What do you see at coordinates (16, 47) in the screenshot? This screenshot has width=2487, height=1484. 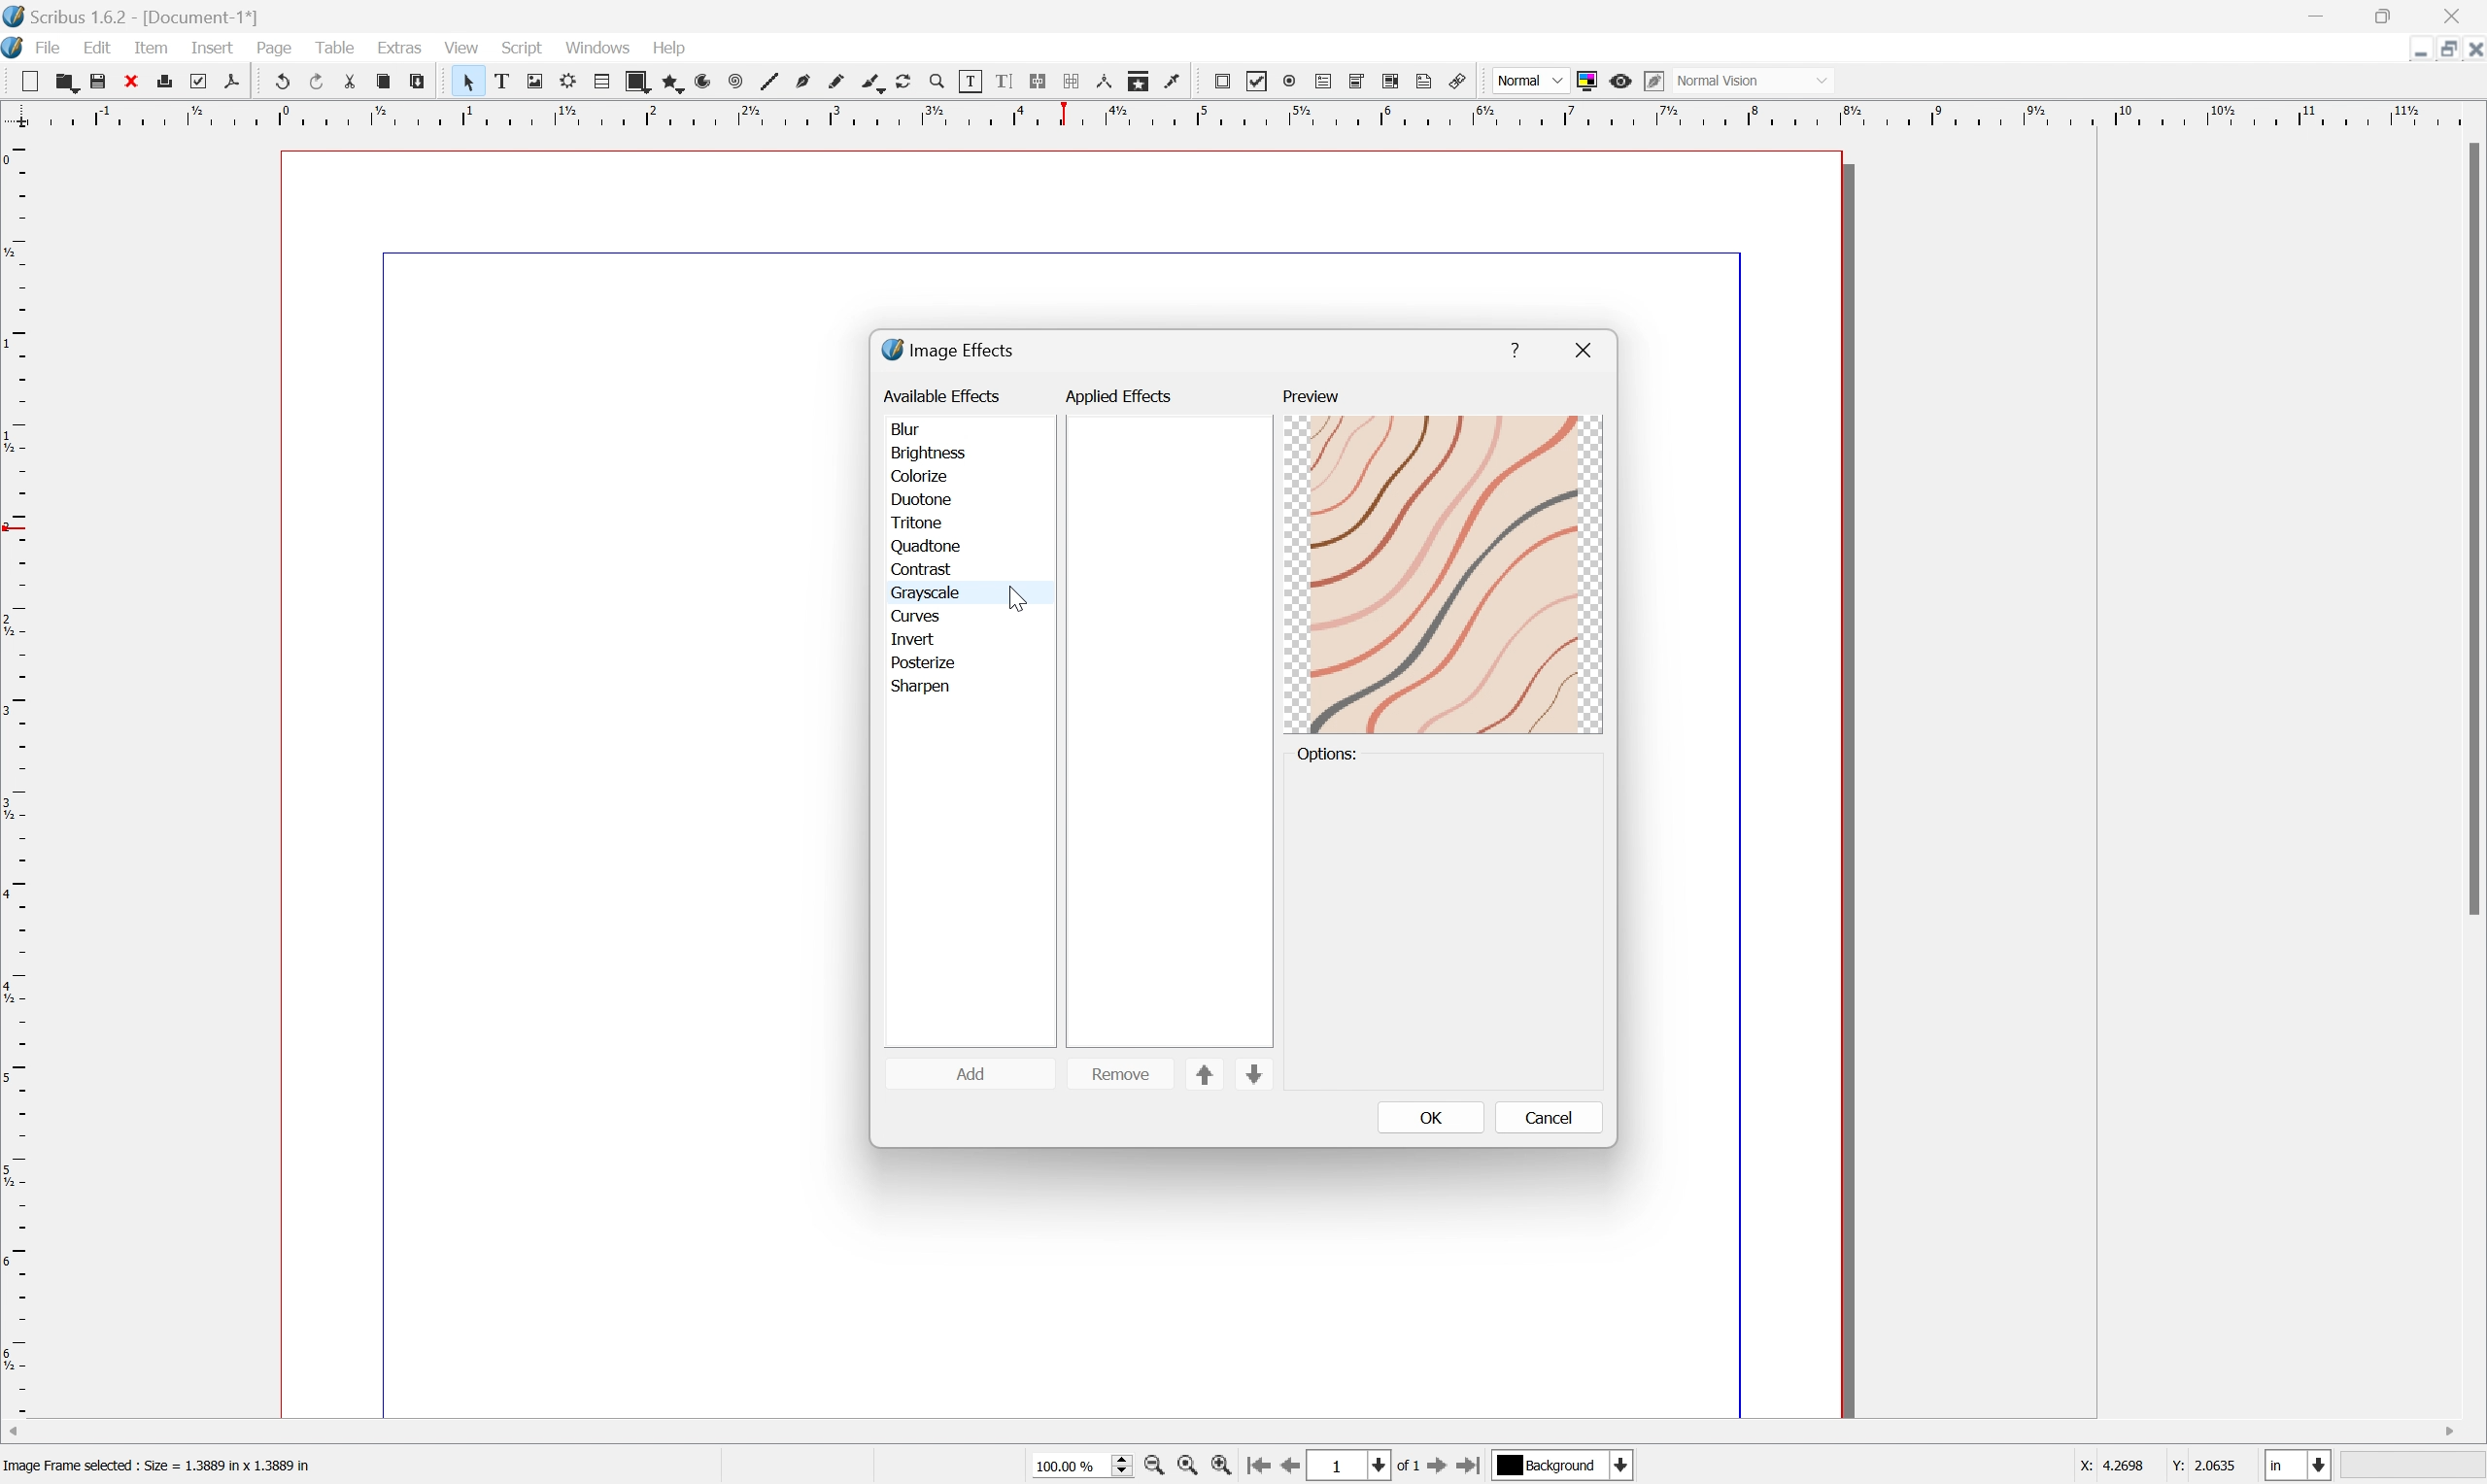 I see `Scribus icon` at bounding box center [16, 47].